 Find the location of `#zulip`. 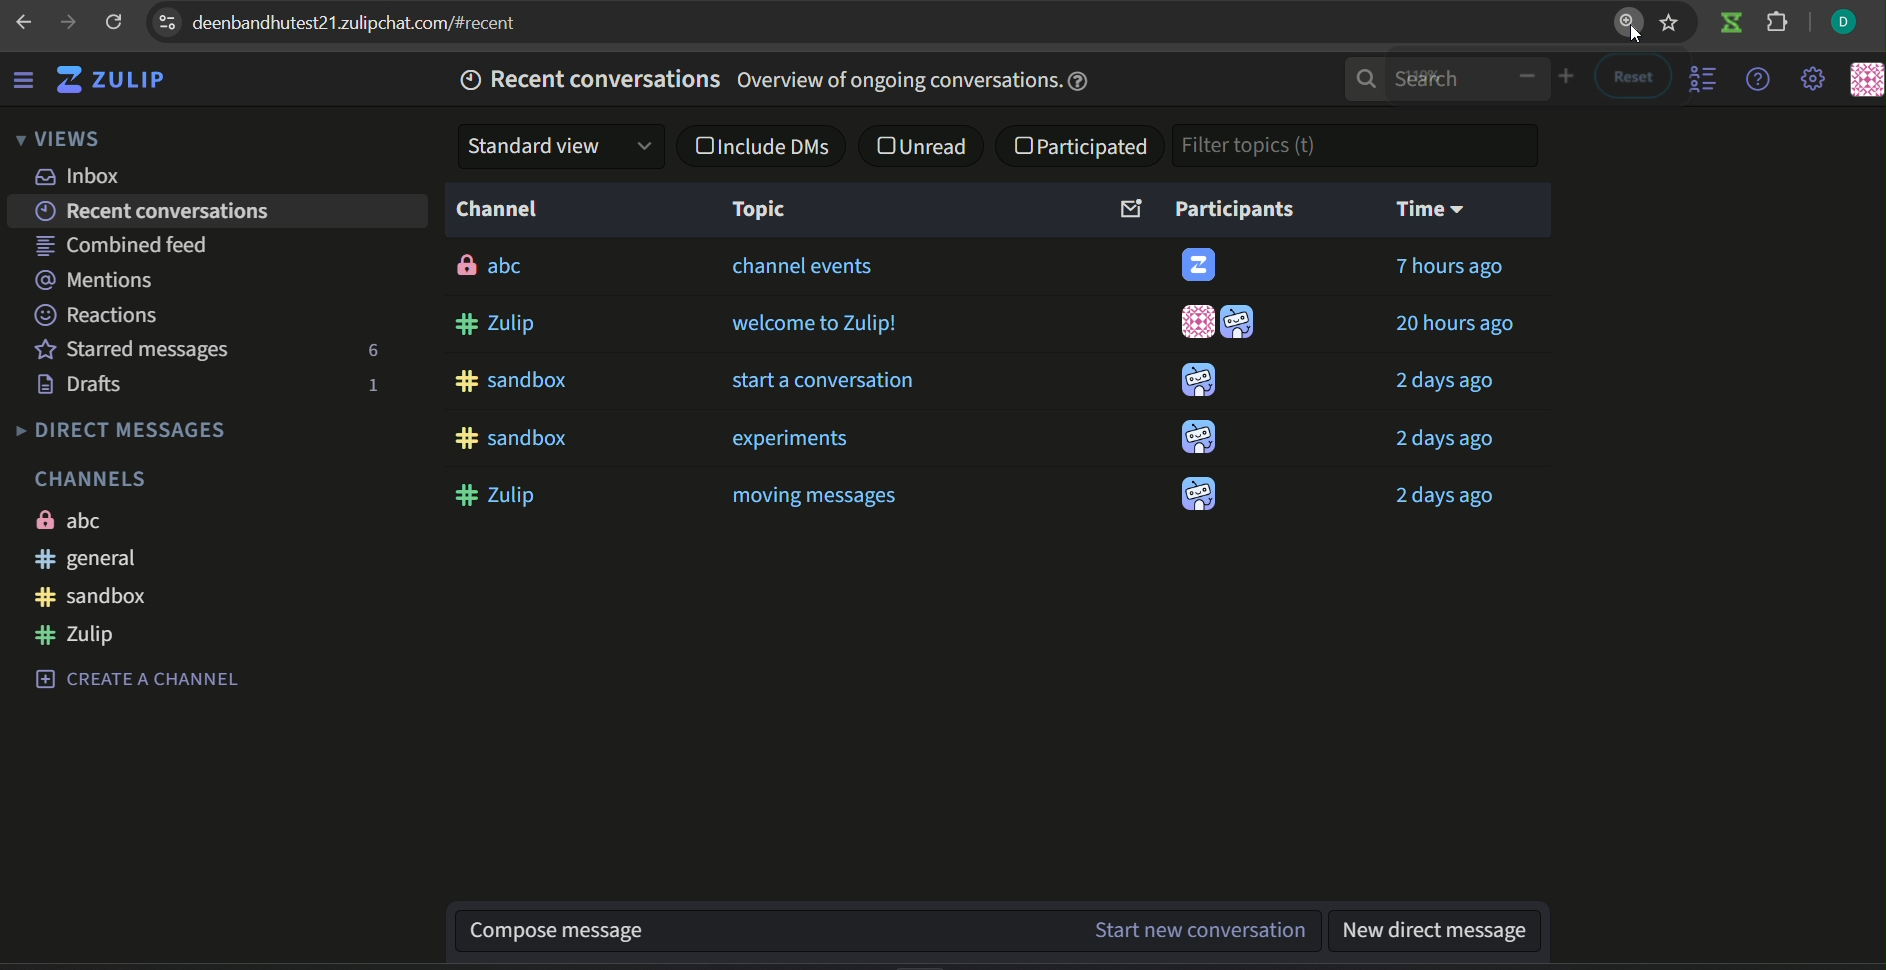

#zulip is located at coordinates (502, 497).